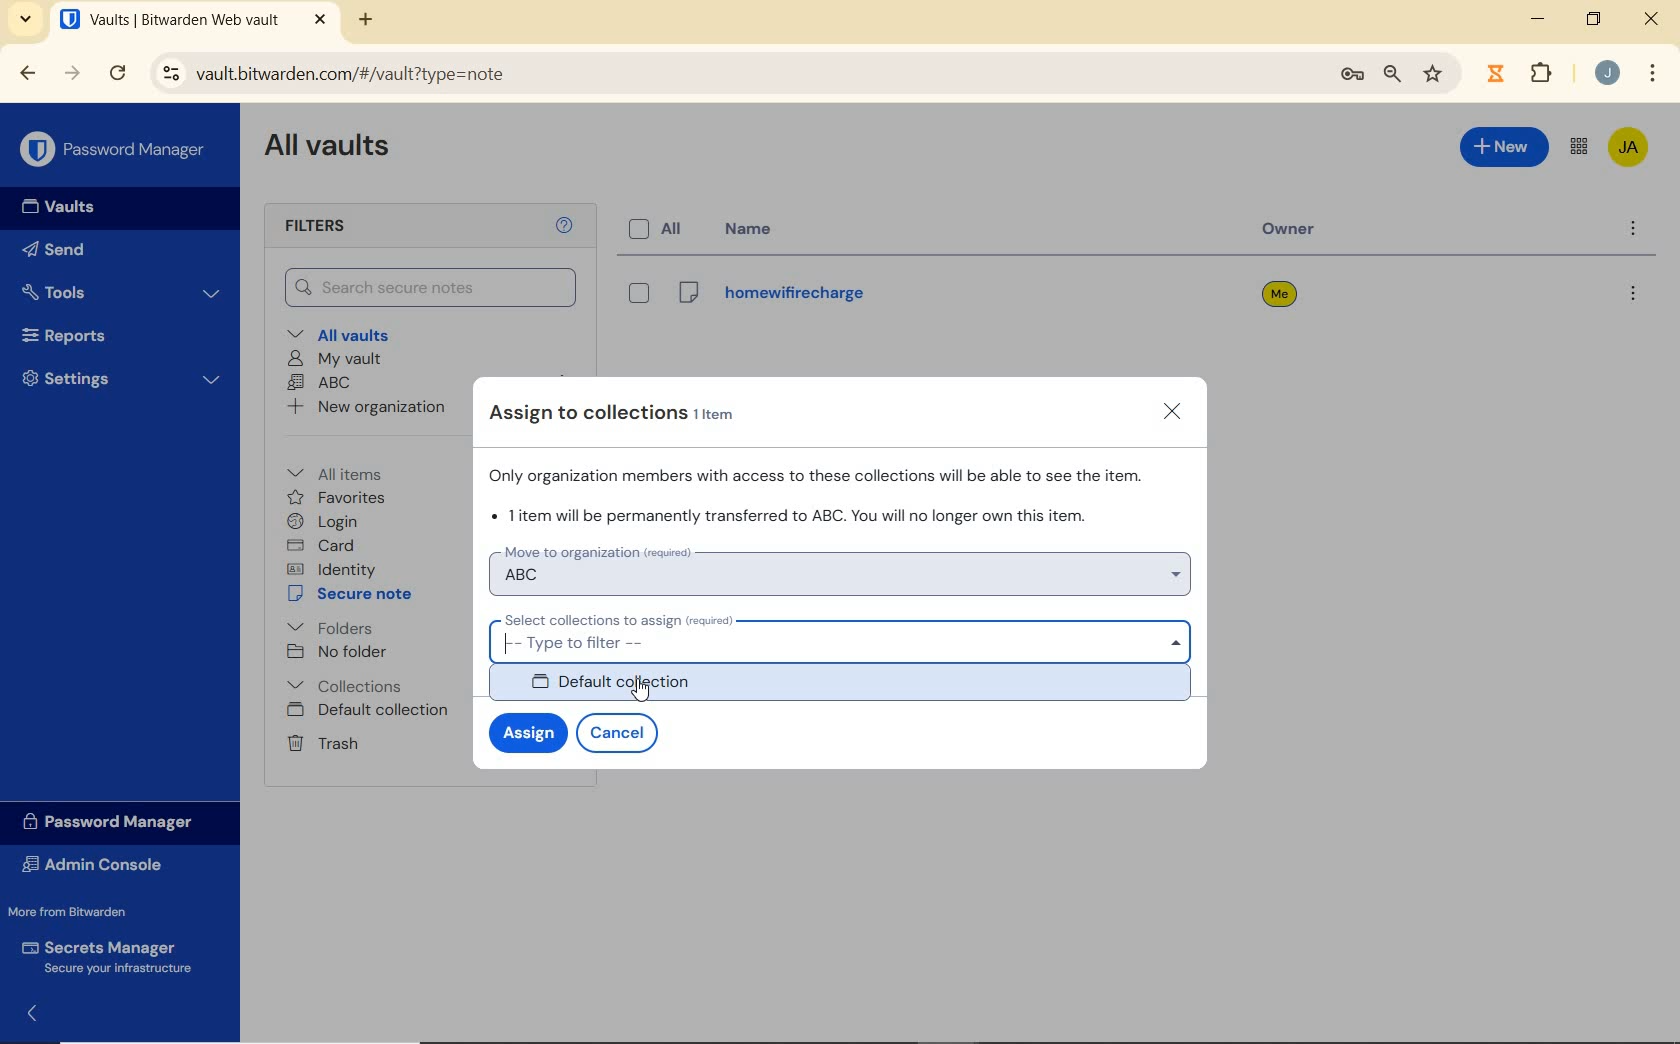  What do you see at coordinates (368, 22) in the screenshot?
I see `new tab` at bounding box center [368, 22].